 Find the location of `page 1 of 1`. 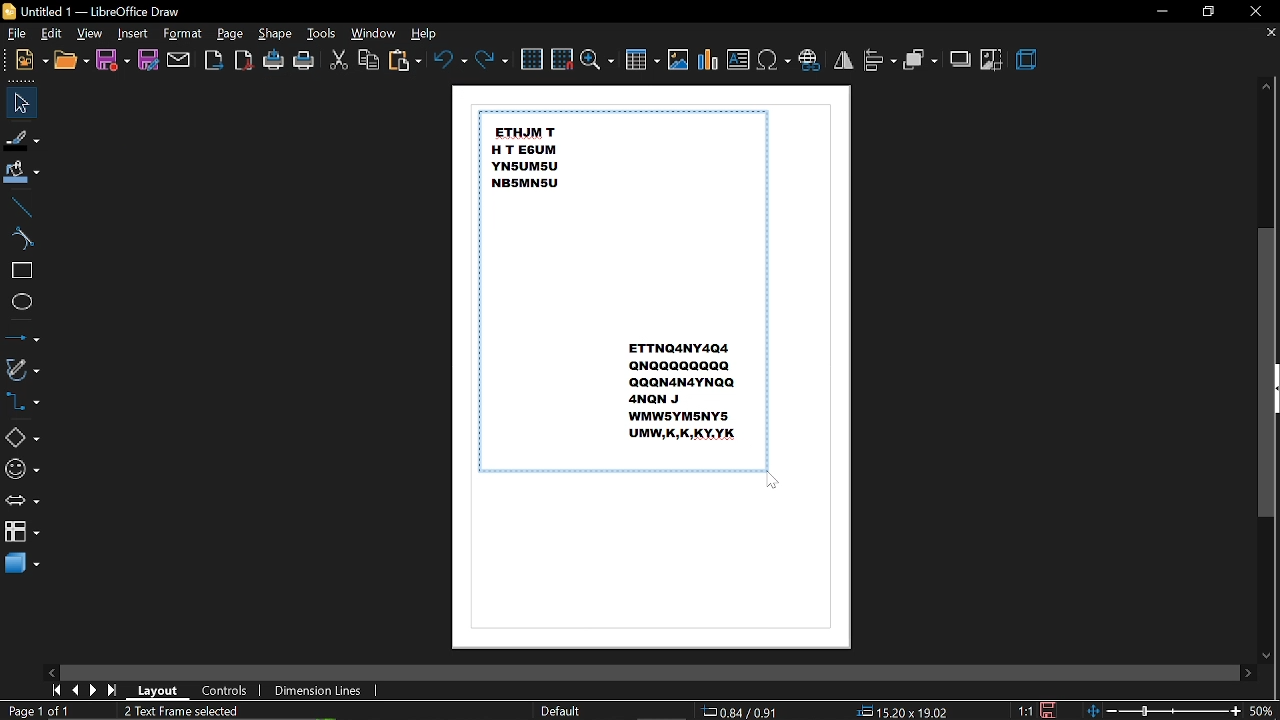

page 1 of 1 is located at coordinates (36, 710).